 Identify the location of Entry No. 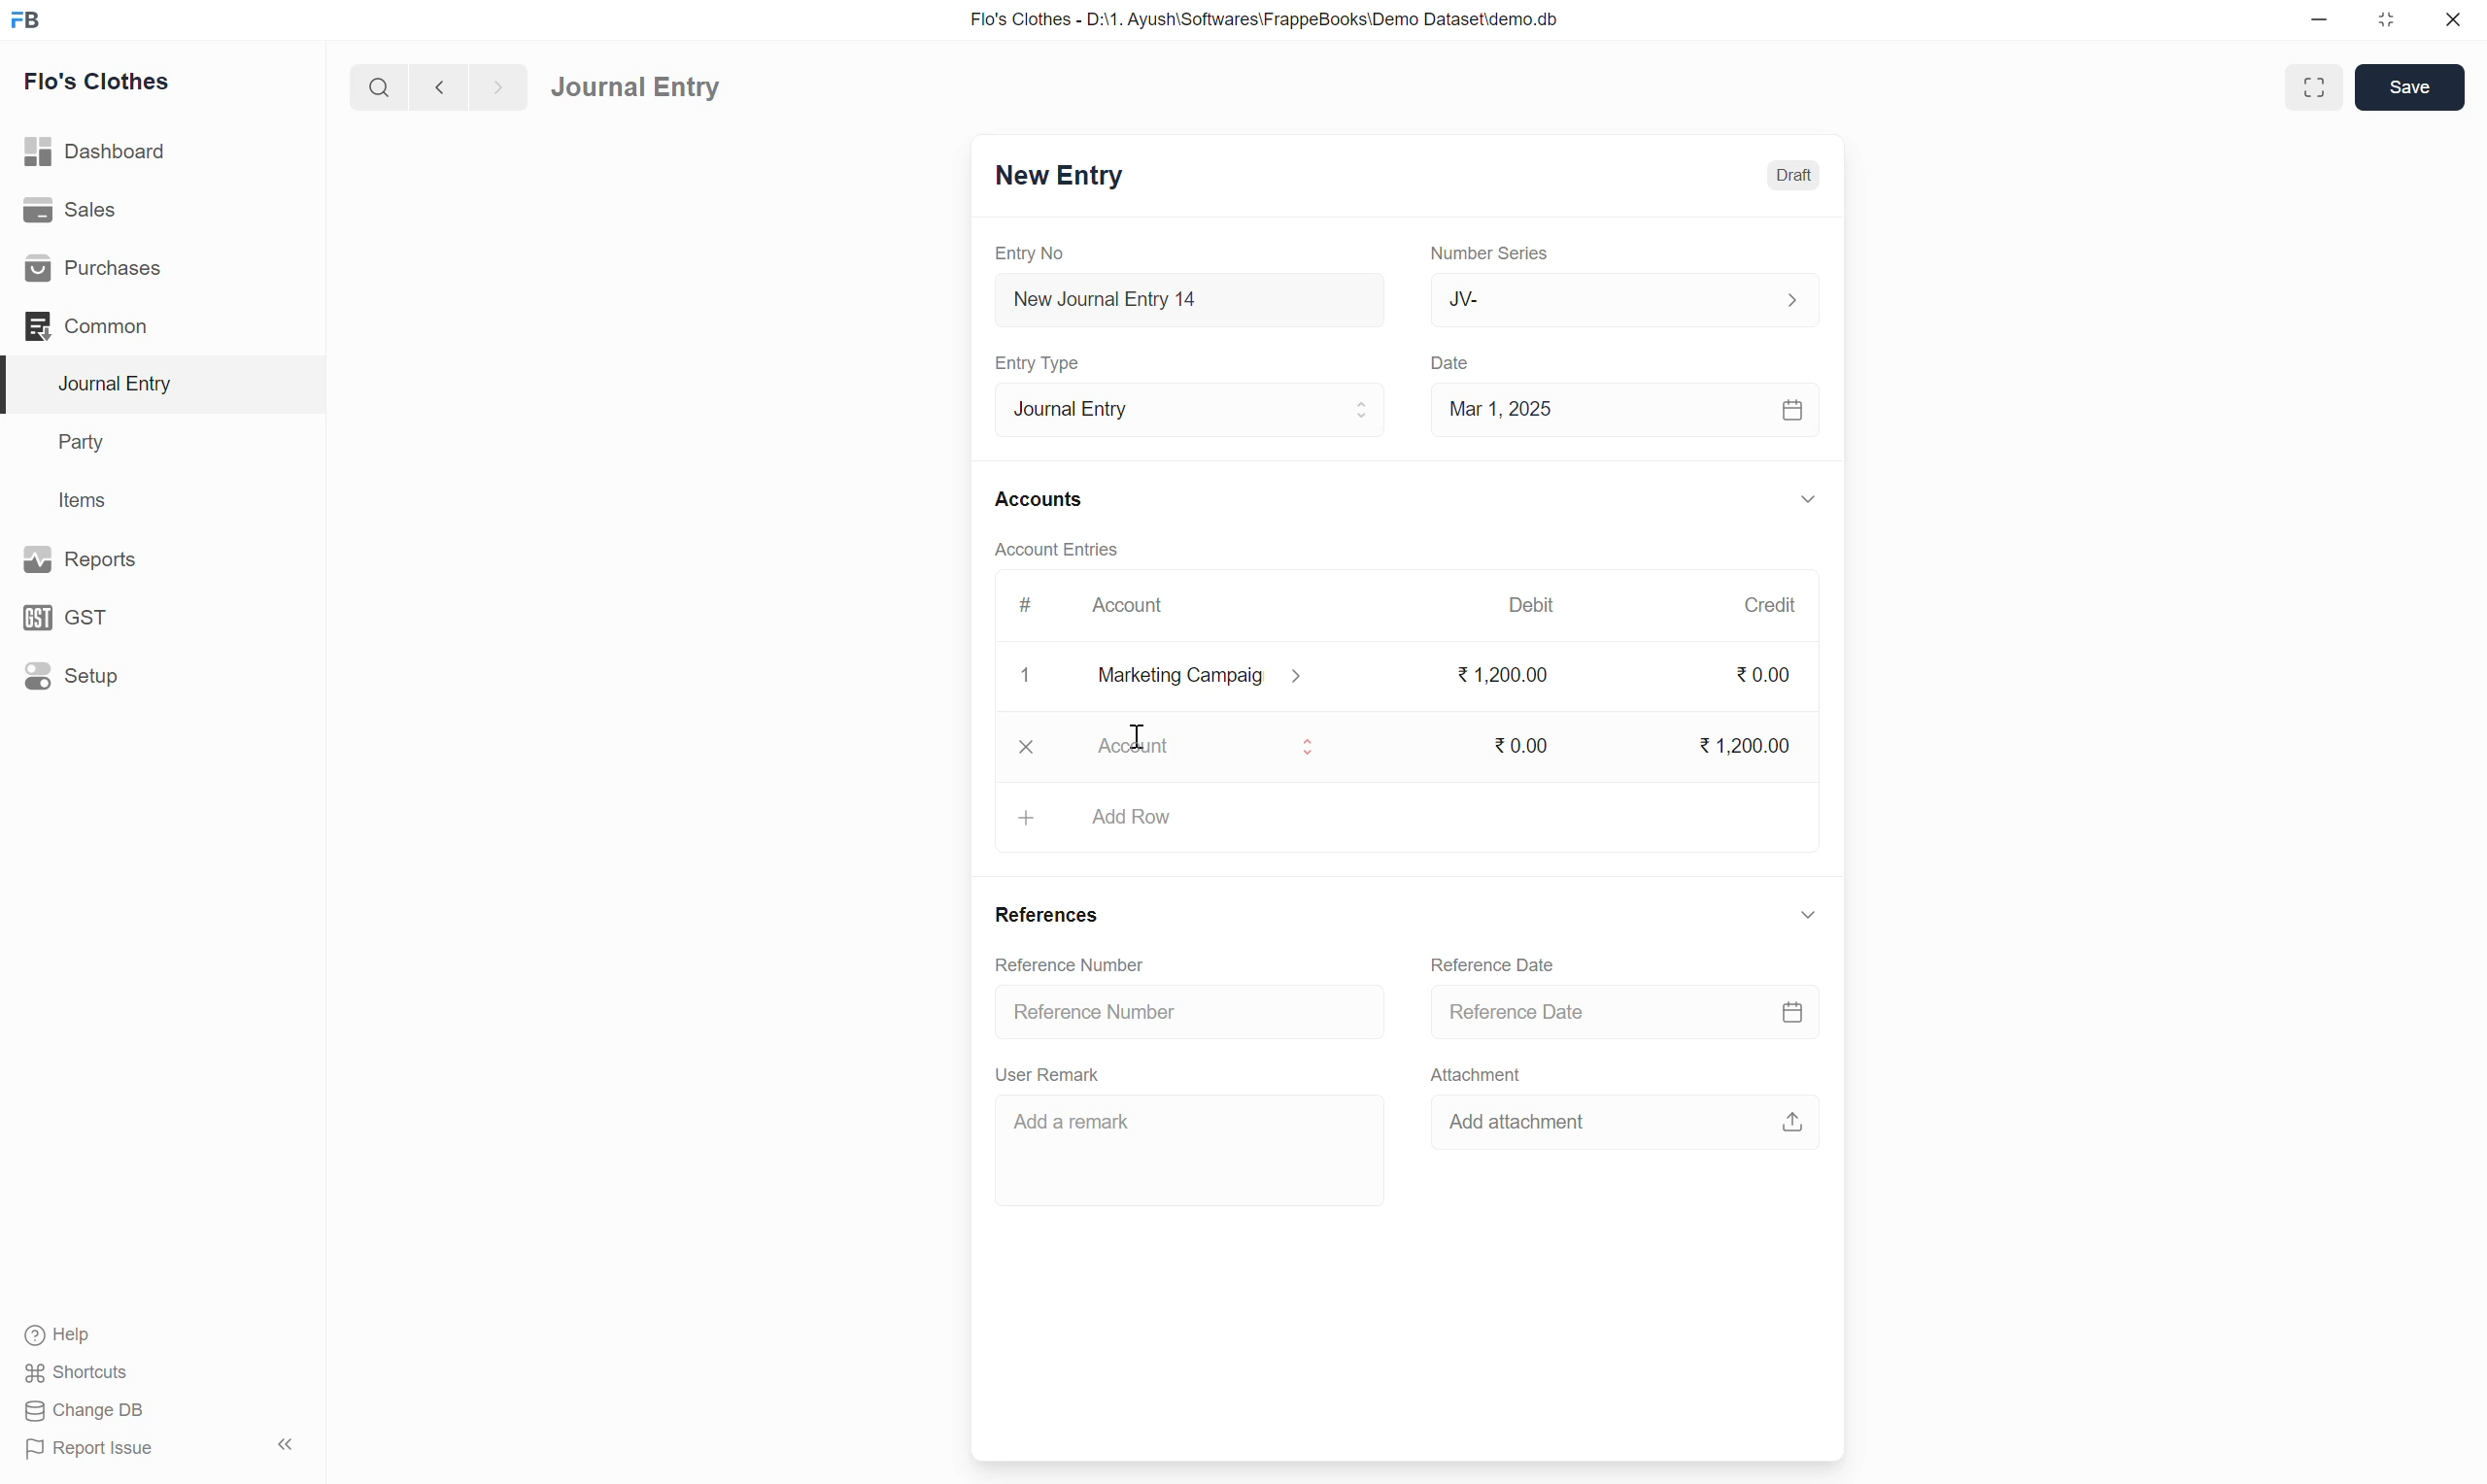
(1034, 253).